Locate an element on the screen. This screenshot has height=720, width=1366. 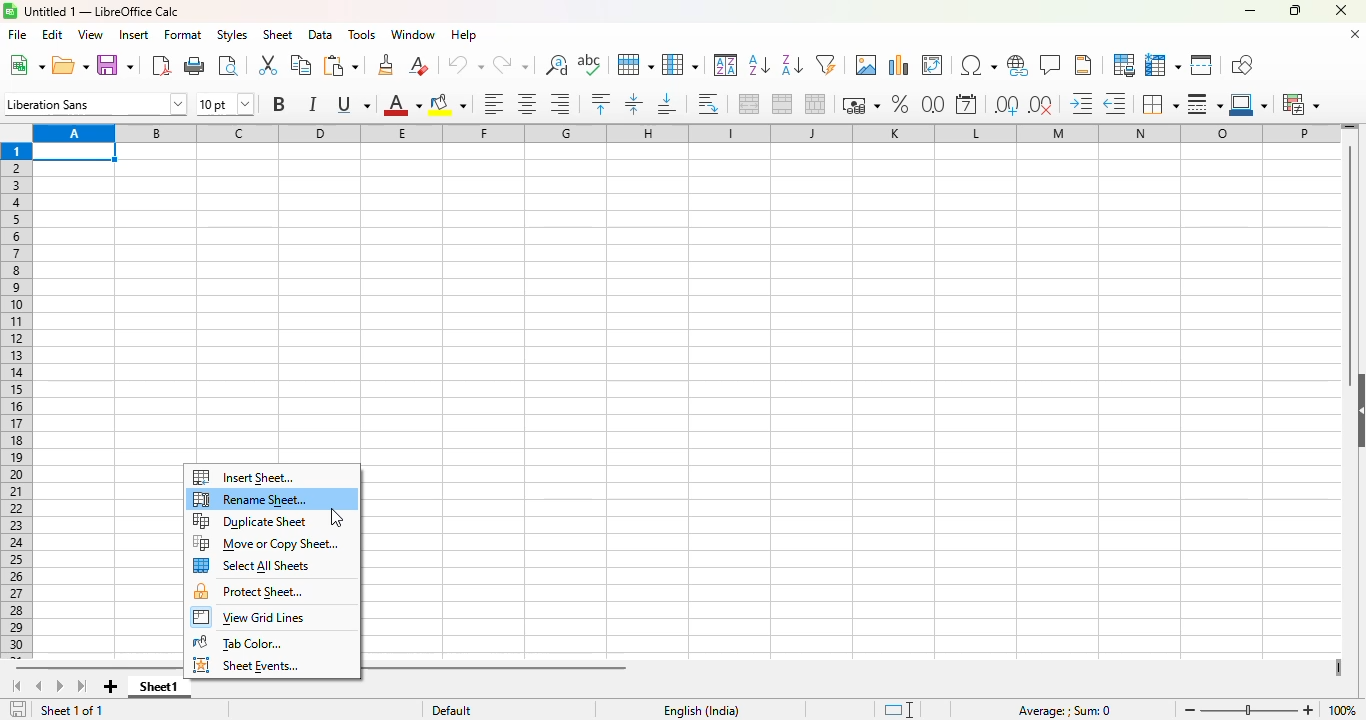
sort ascending is located at coordinates (759, 64).